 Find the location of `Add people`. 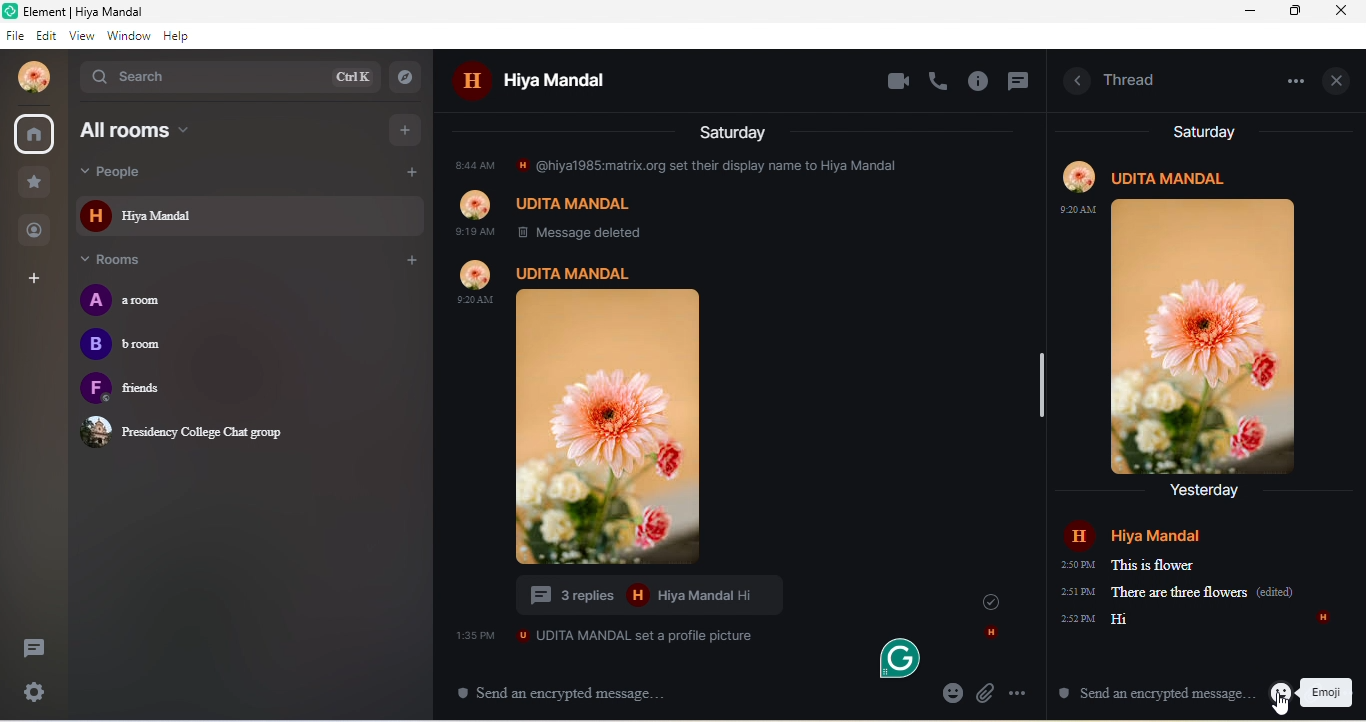

Add people is located at coordinates (411, 171).